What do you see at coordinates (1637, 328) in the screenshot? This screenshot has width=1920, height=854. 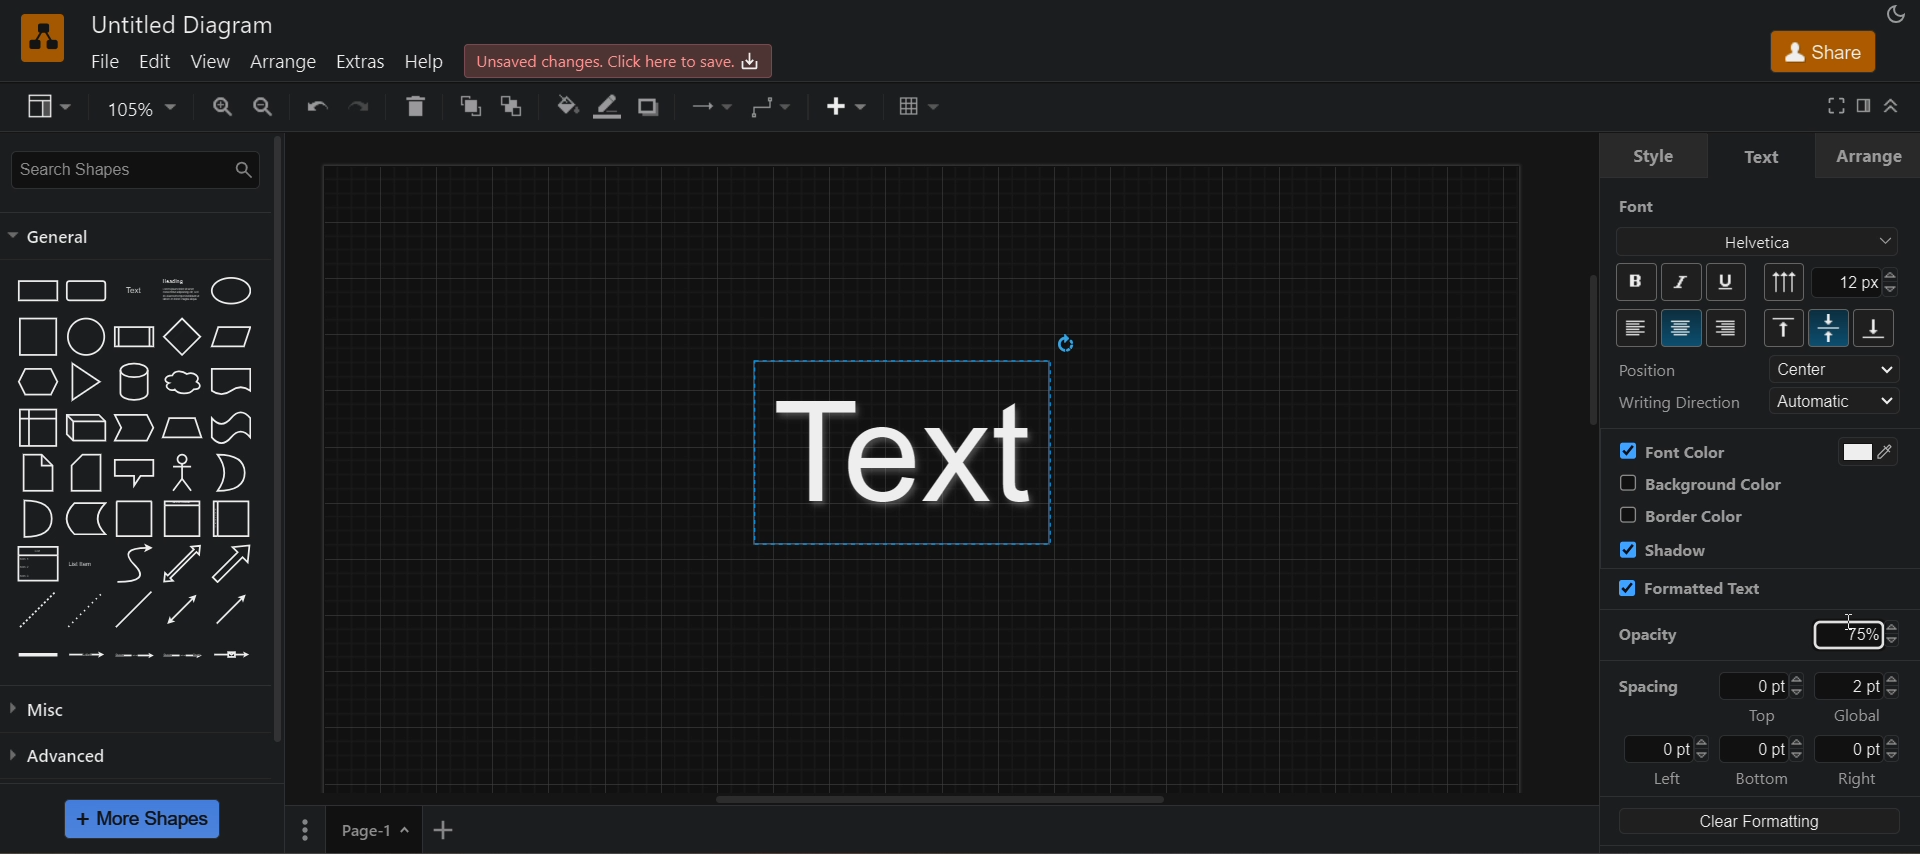 I see `left` at bounding box center [1637, 328].